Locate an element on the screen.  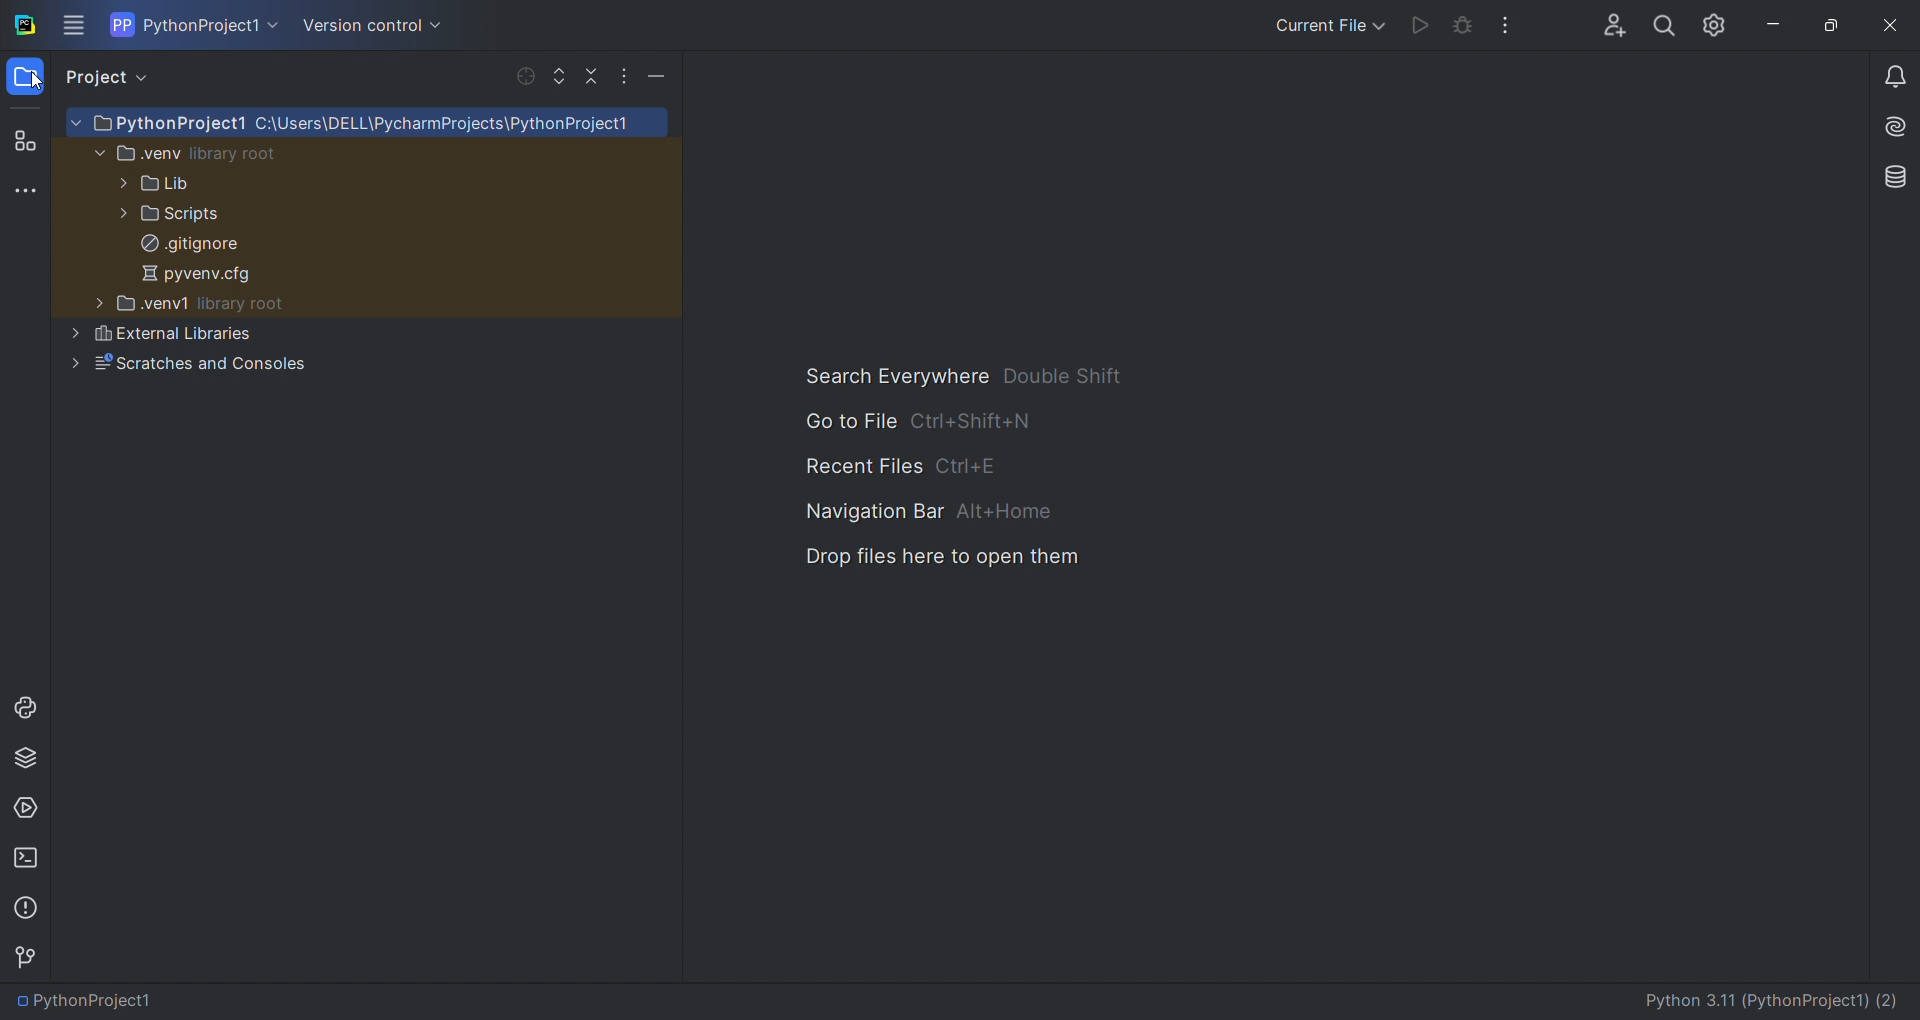
python console is located at coordinates (31, 706).